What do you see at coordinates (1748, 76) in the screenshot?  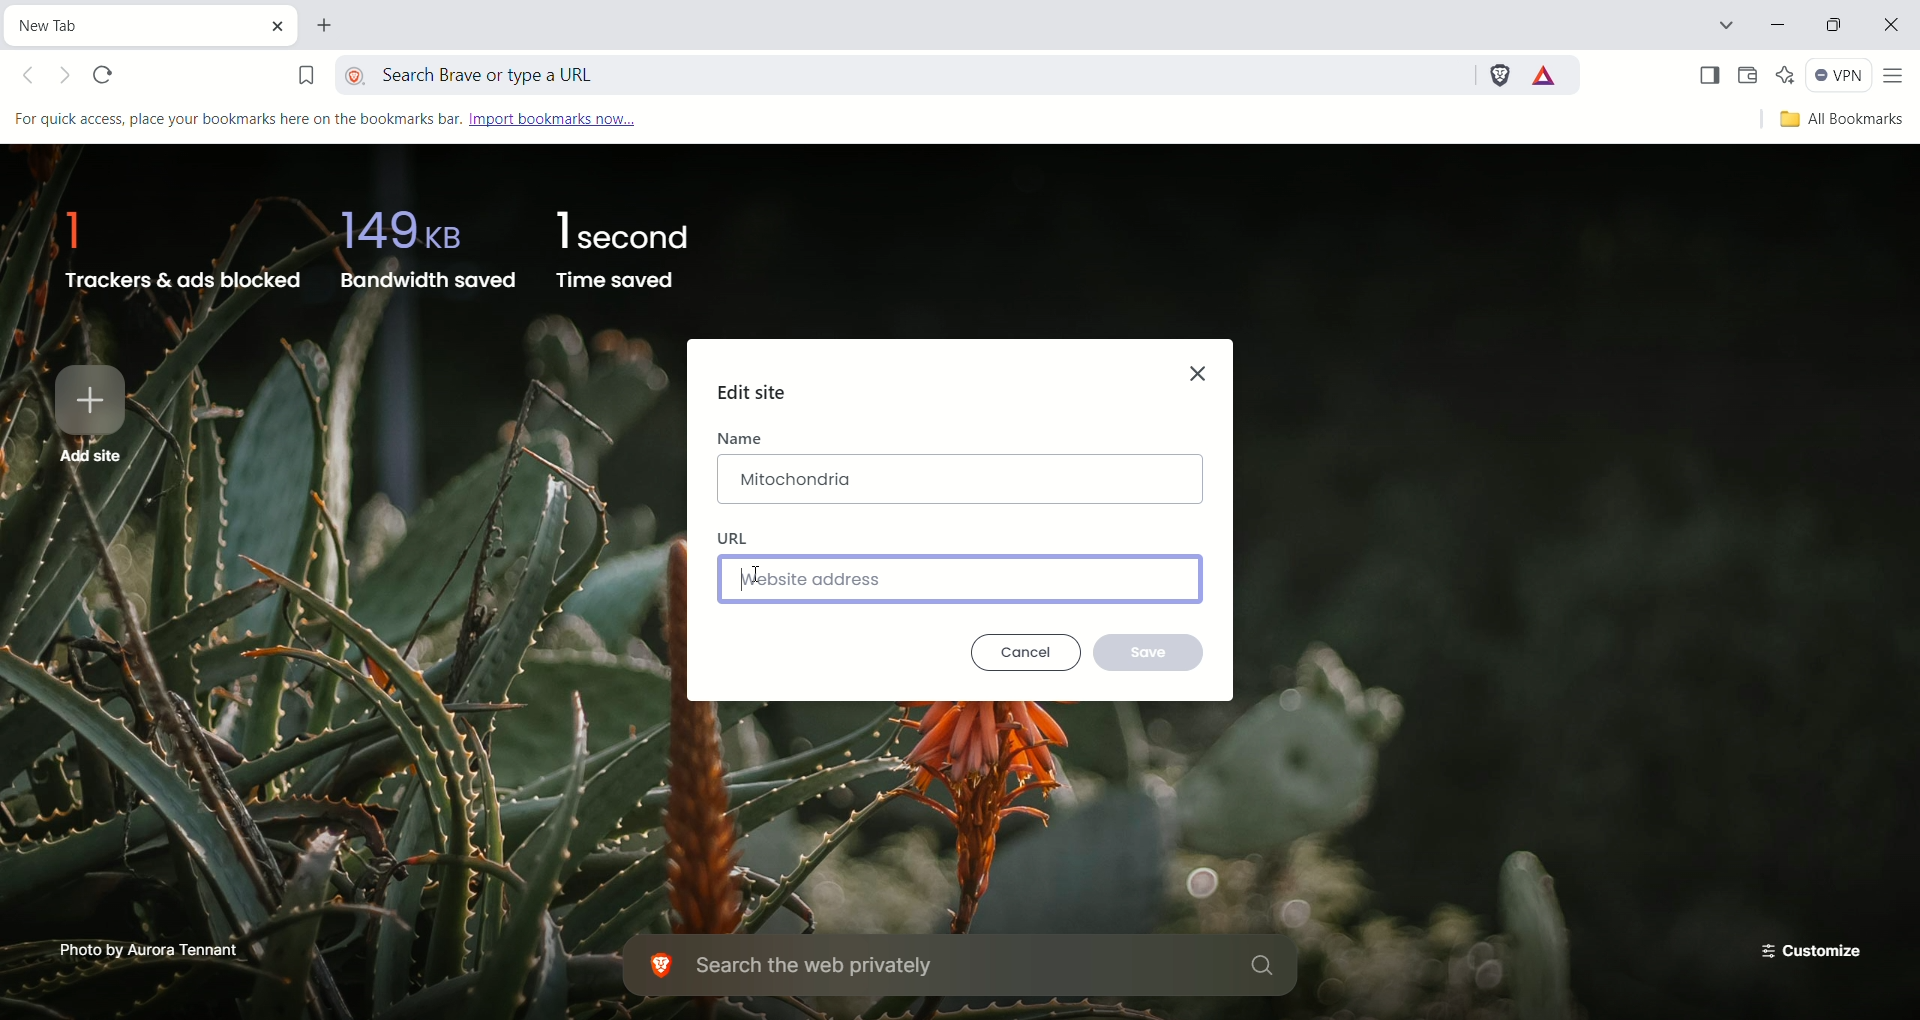 I see `wallet` at bounding box center [1748, 76].